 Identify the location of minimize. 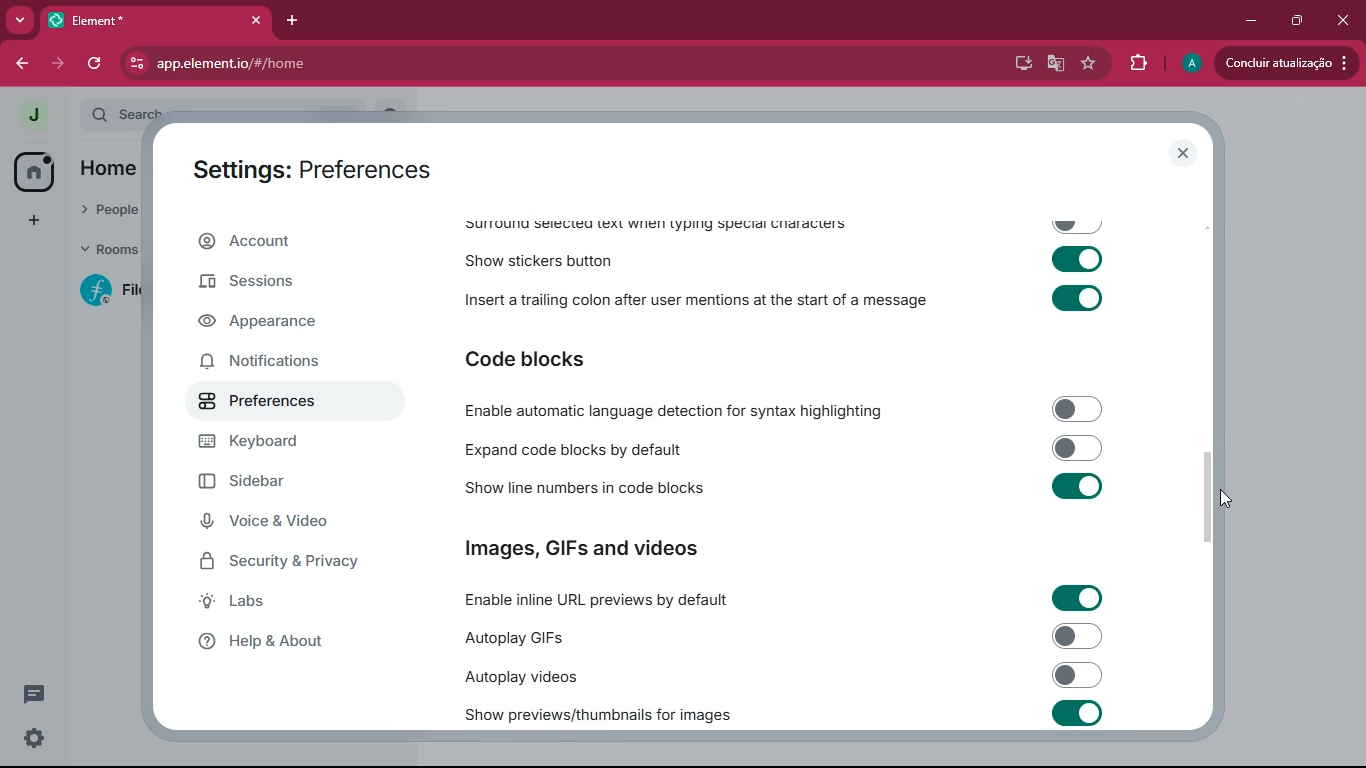
(1249, 21).